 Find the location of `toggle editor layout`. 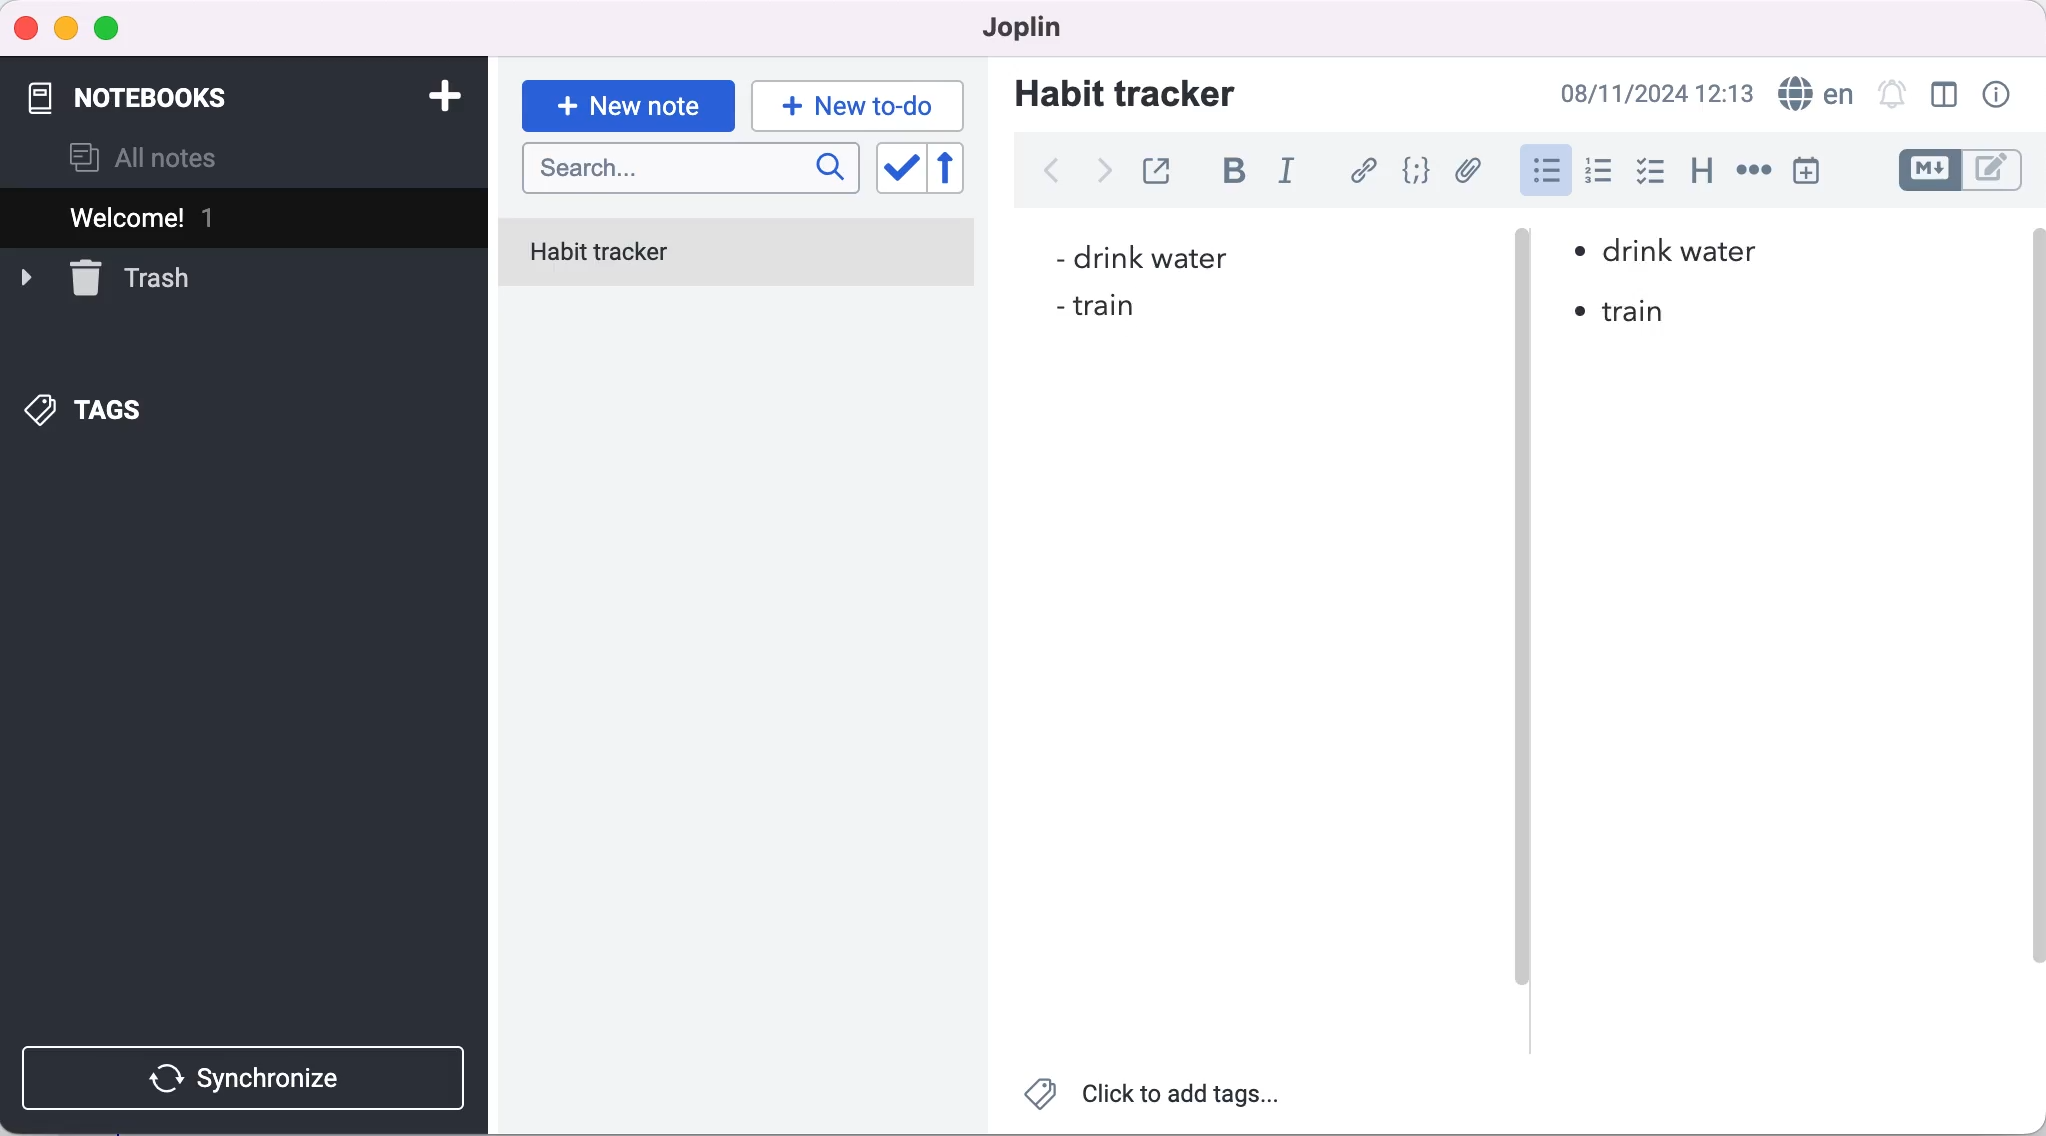

toggle editor layout is located at coordinates (1946, 95).